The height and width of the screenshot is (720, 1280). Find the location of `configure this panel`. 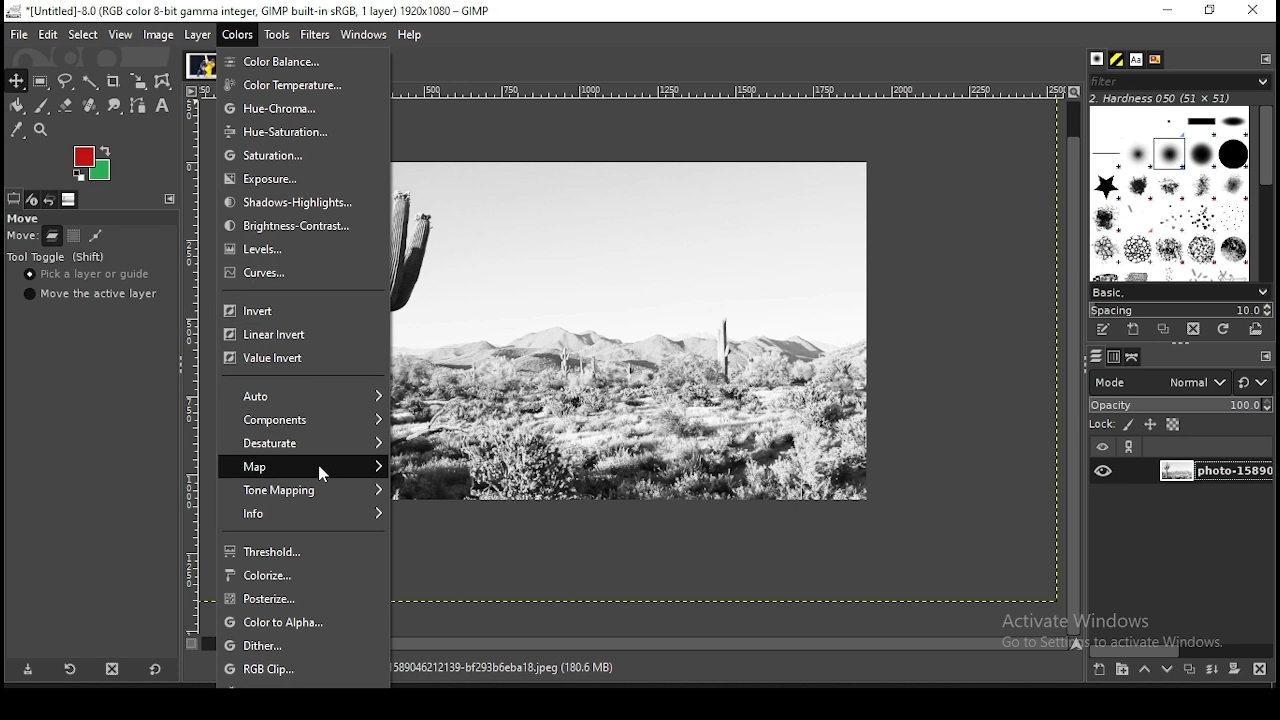

configure this panel is located at coordinates (170, 199).